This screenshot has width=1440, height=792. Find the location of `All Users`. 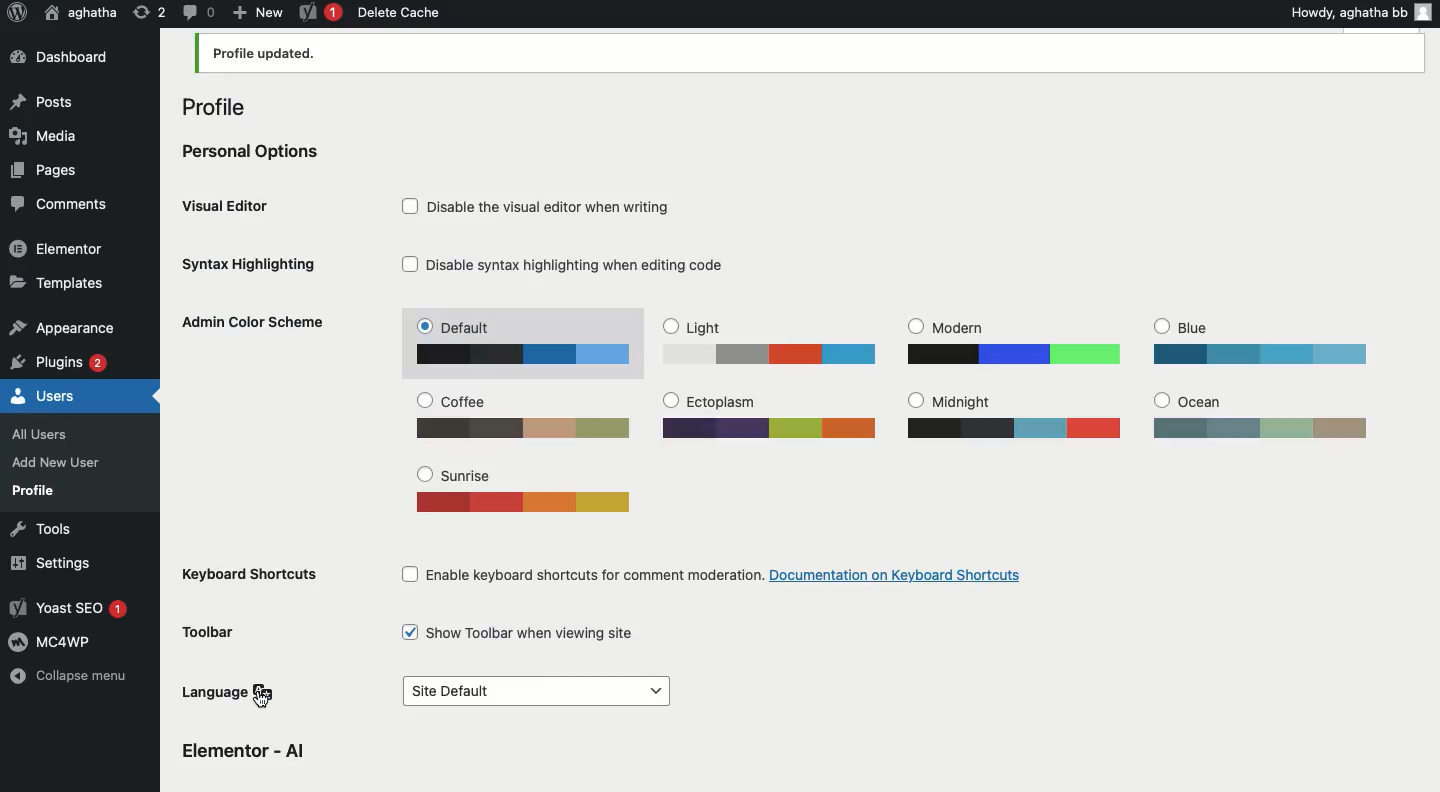

All Users is located at coordinates (50, 432).